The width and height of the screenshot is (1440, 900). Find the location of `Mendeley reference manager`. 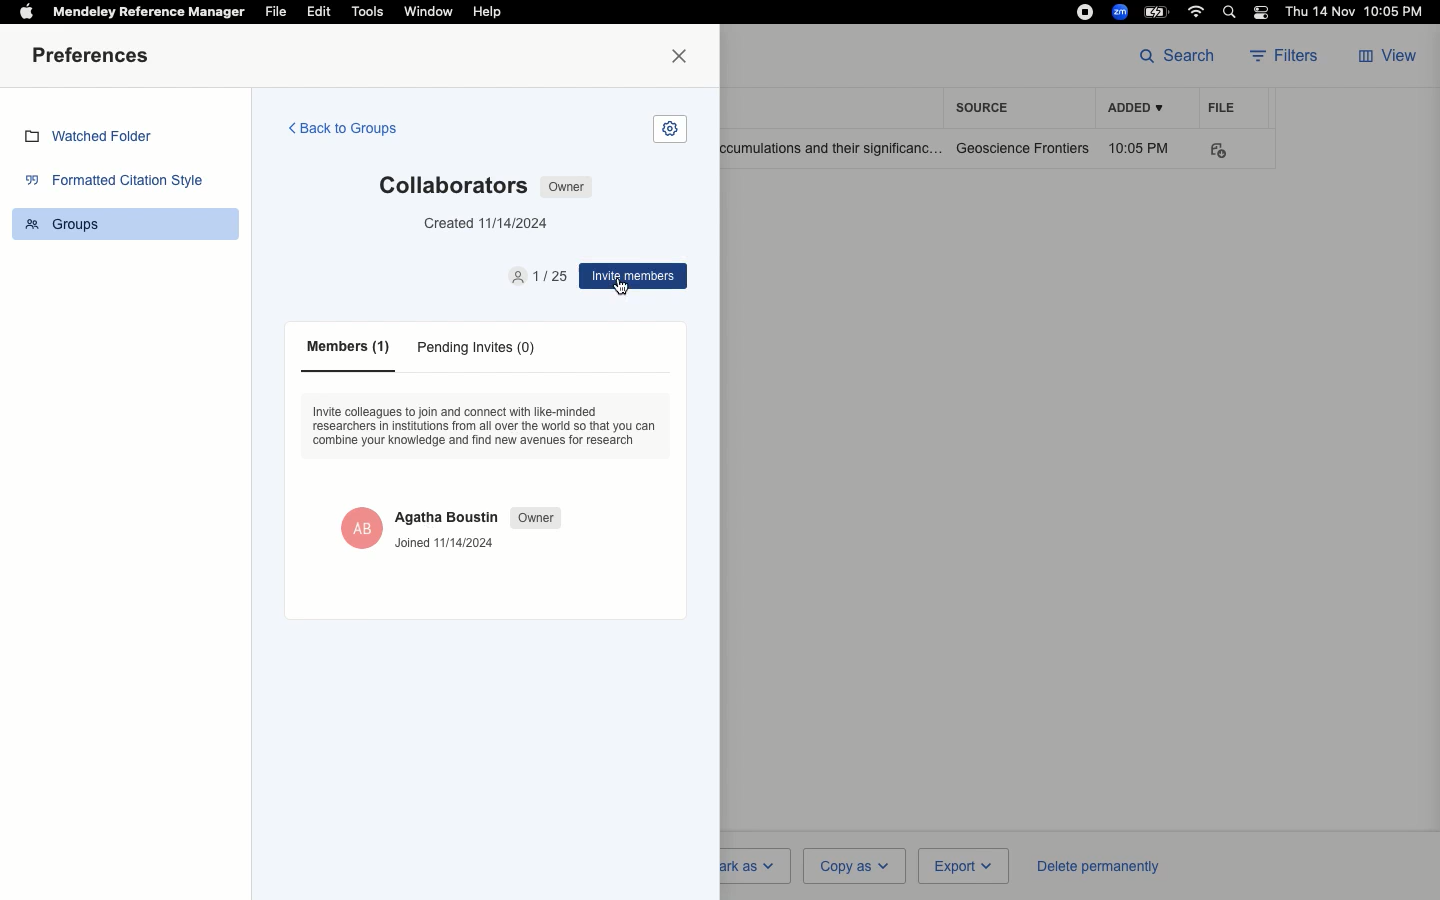

Mendeley reference manager is located at coordinates (150, 12).